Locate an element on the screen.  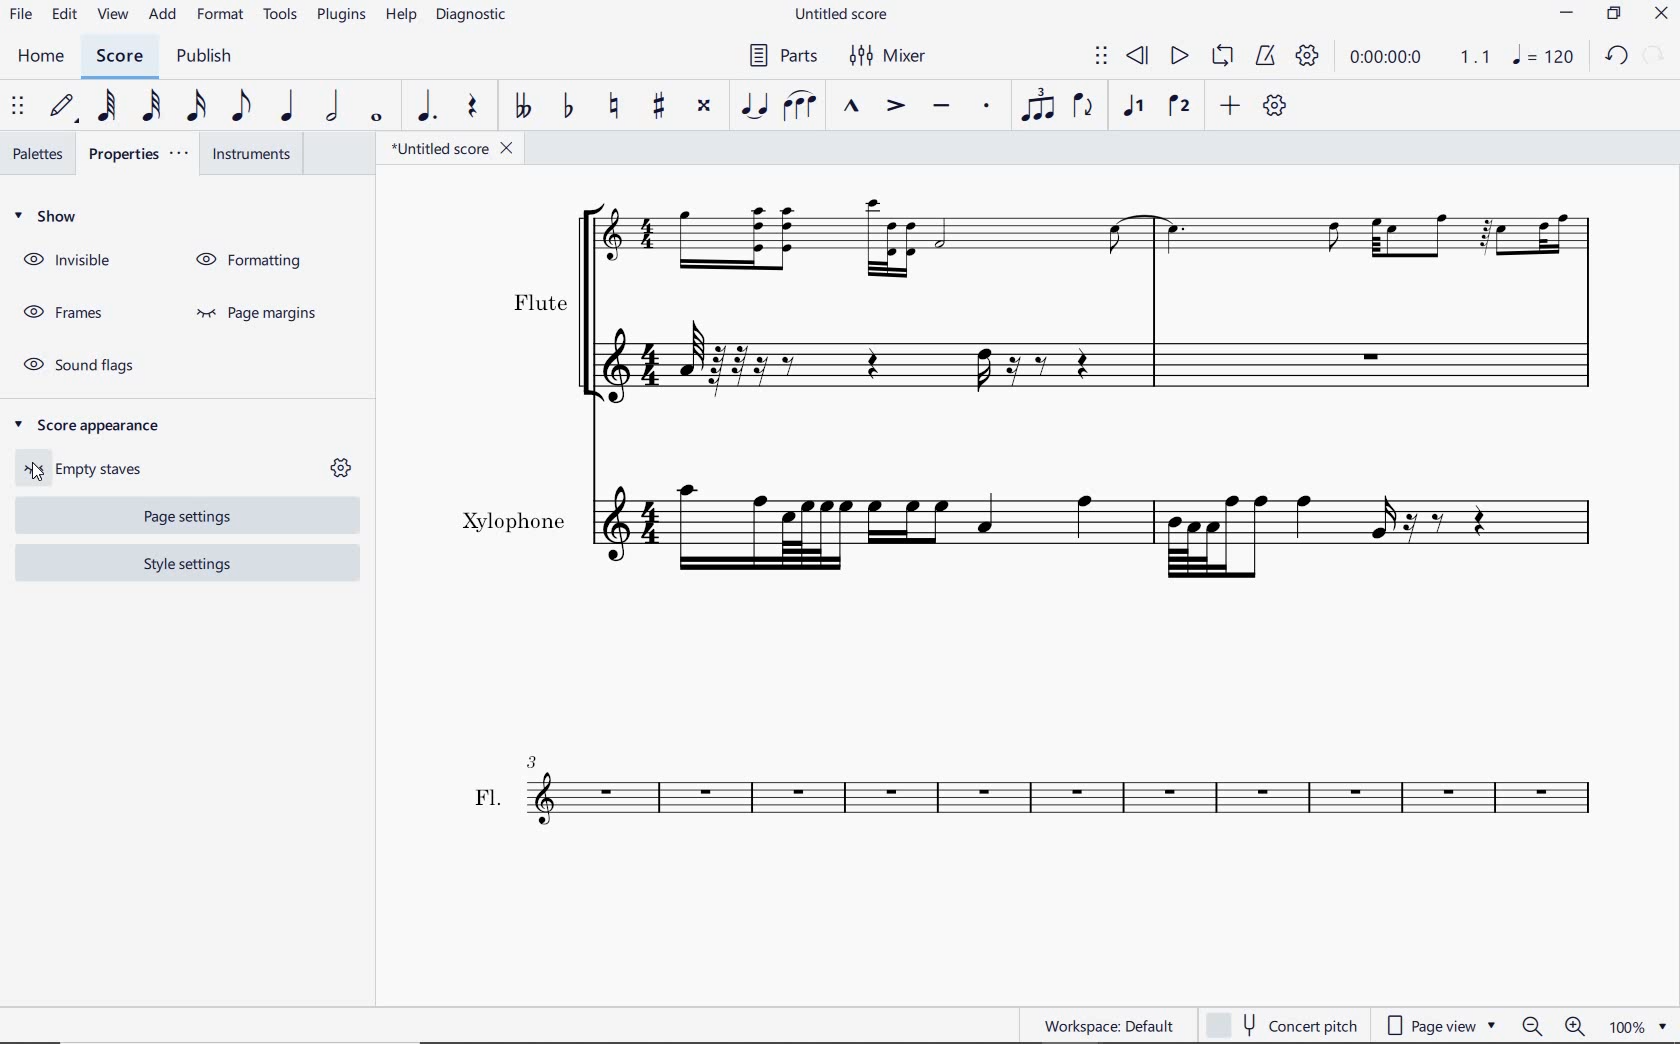
32ND NOTE is located at coordinates (148, 107).